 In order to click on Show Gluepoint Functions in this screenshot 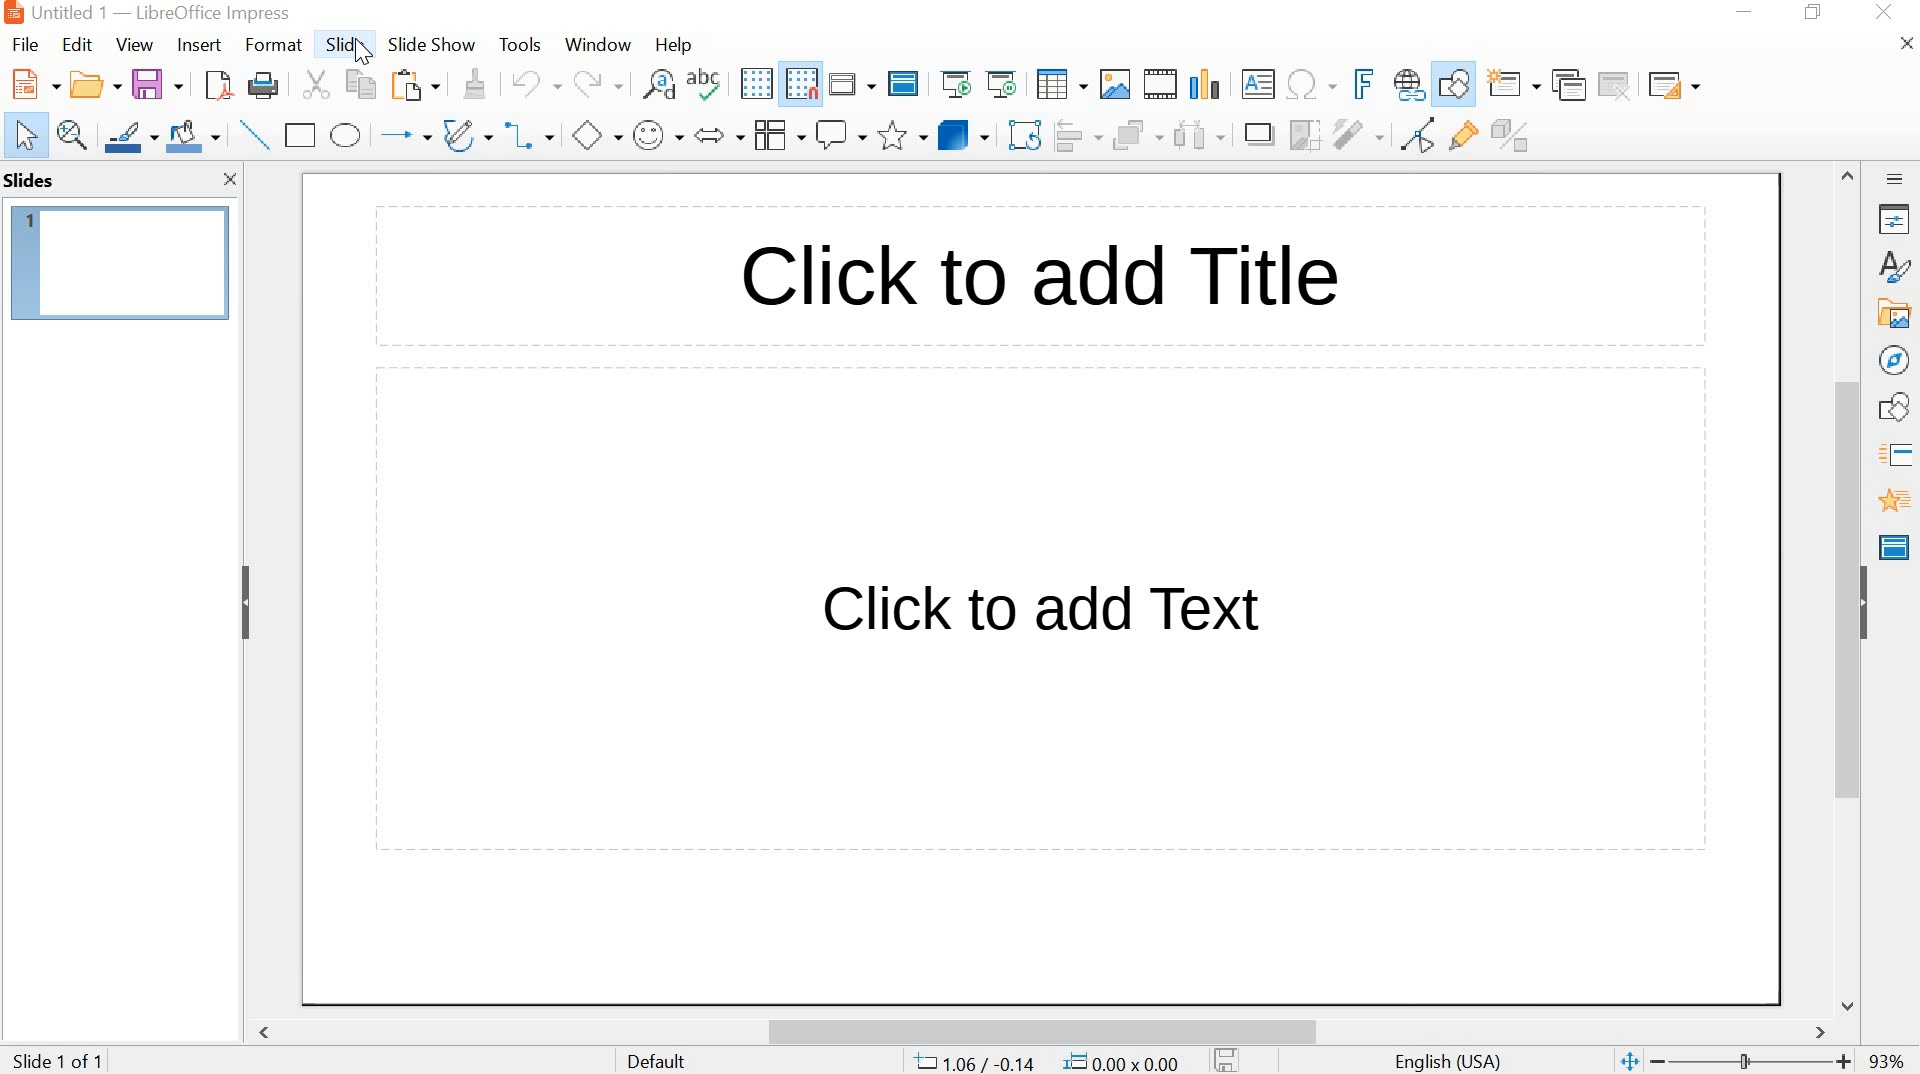, I will do `click(1465, 136)`.